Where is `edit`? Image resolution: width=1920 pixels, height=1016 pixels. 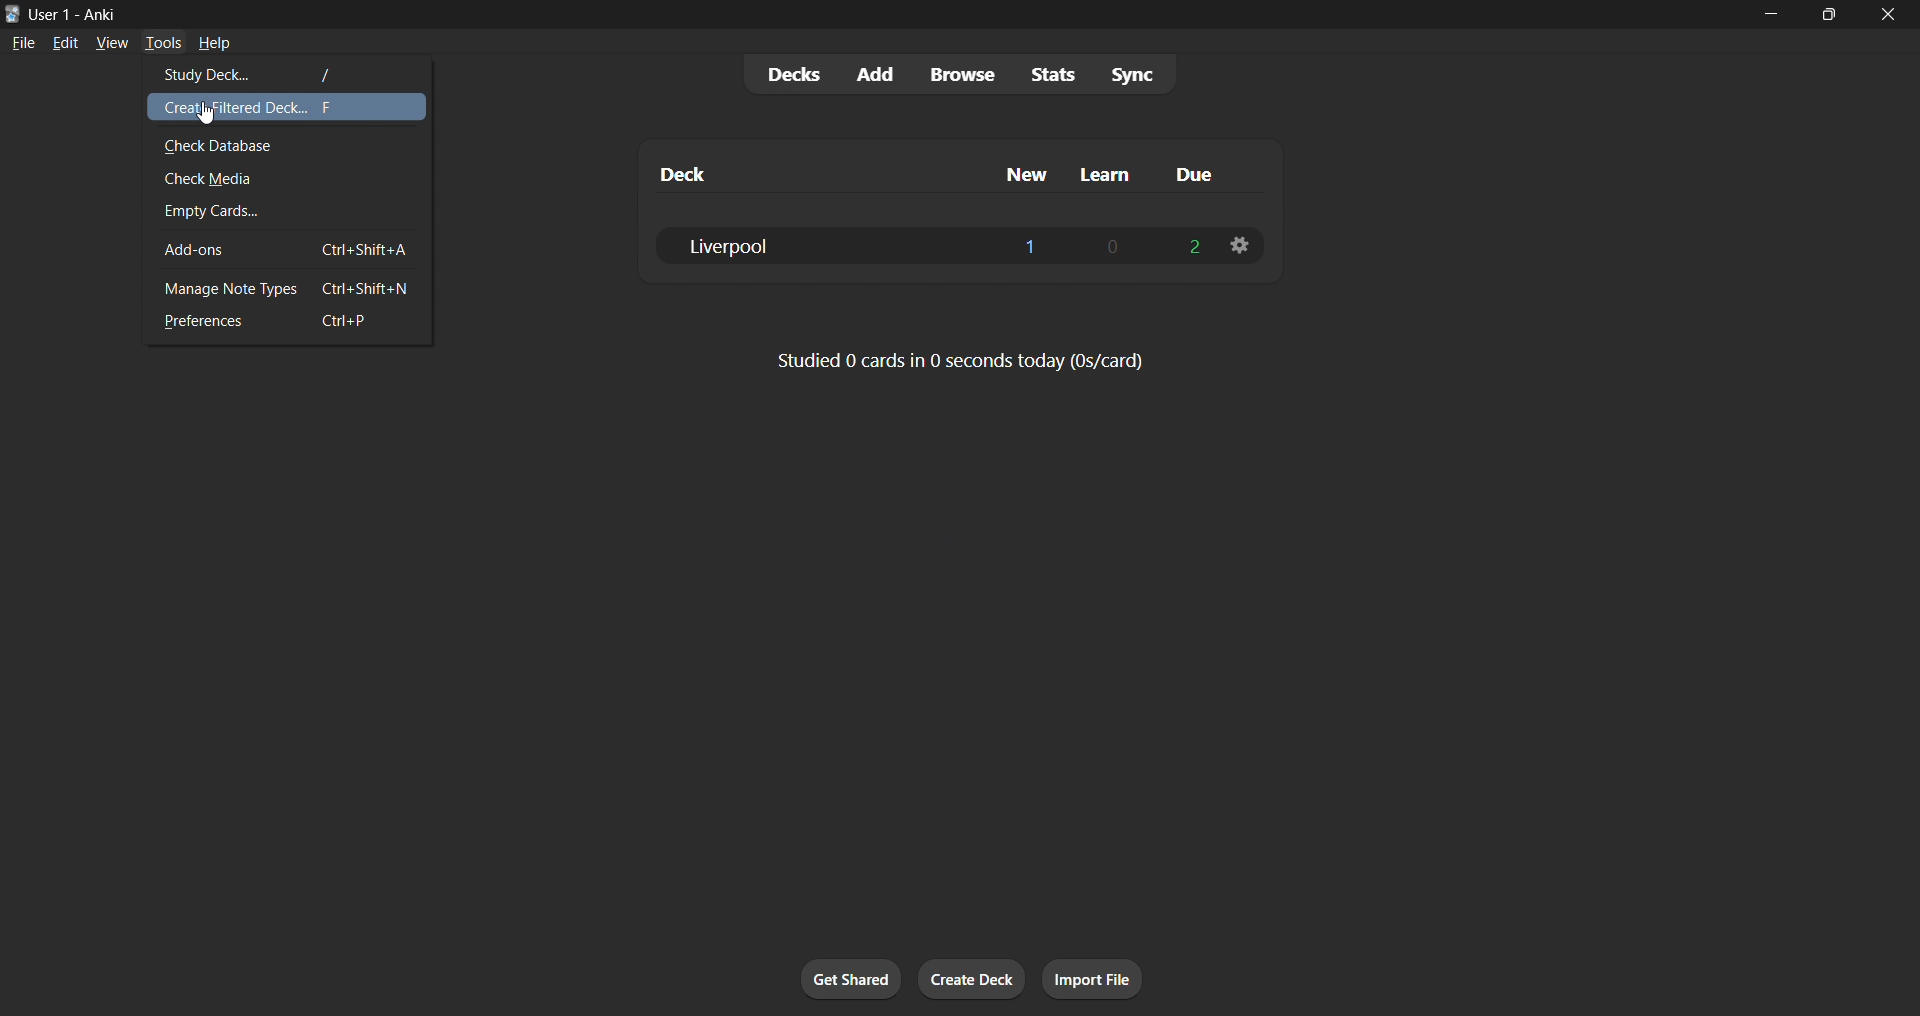 edit is located at coordinates (61, 43).